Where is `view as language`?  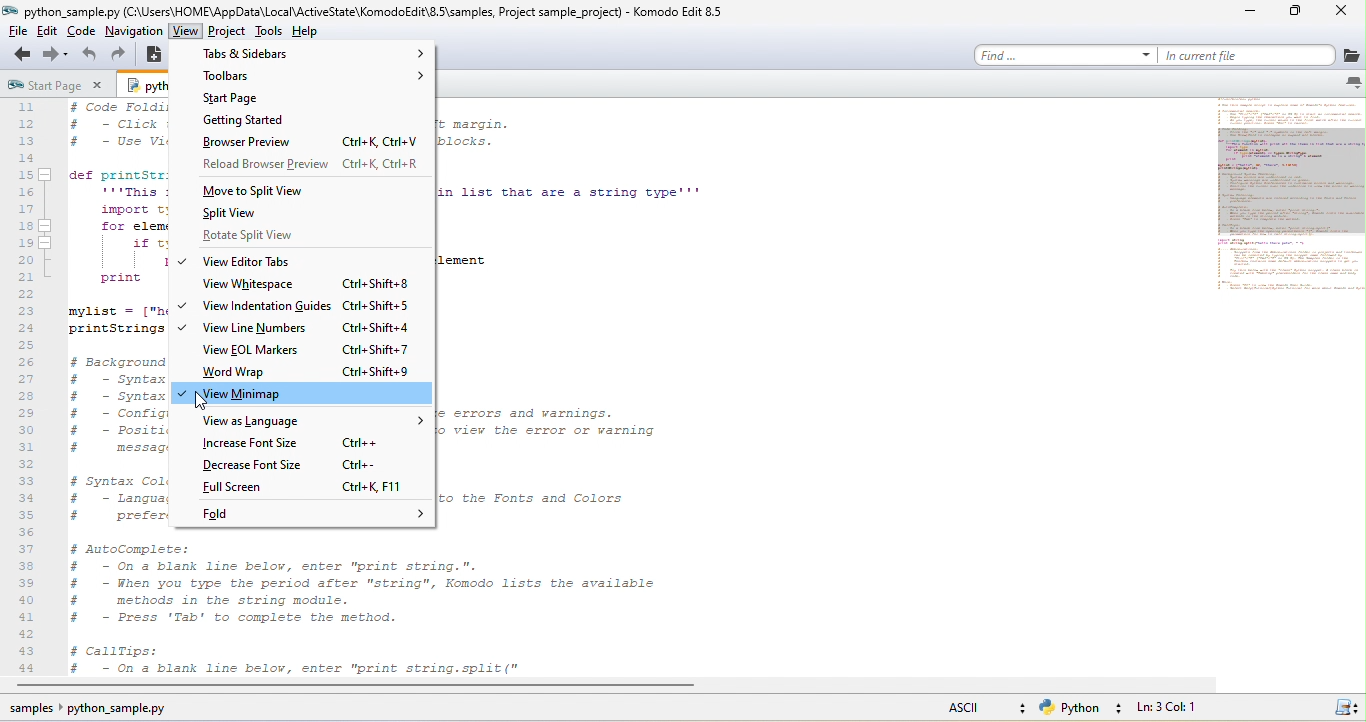
view as language is located at coordinates (305, 422).